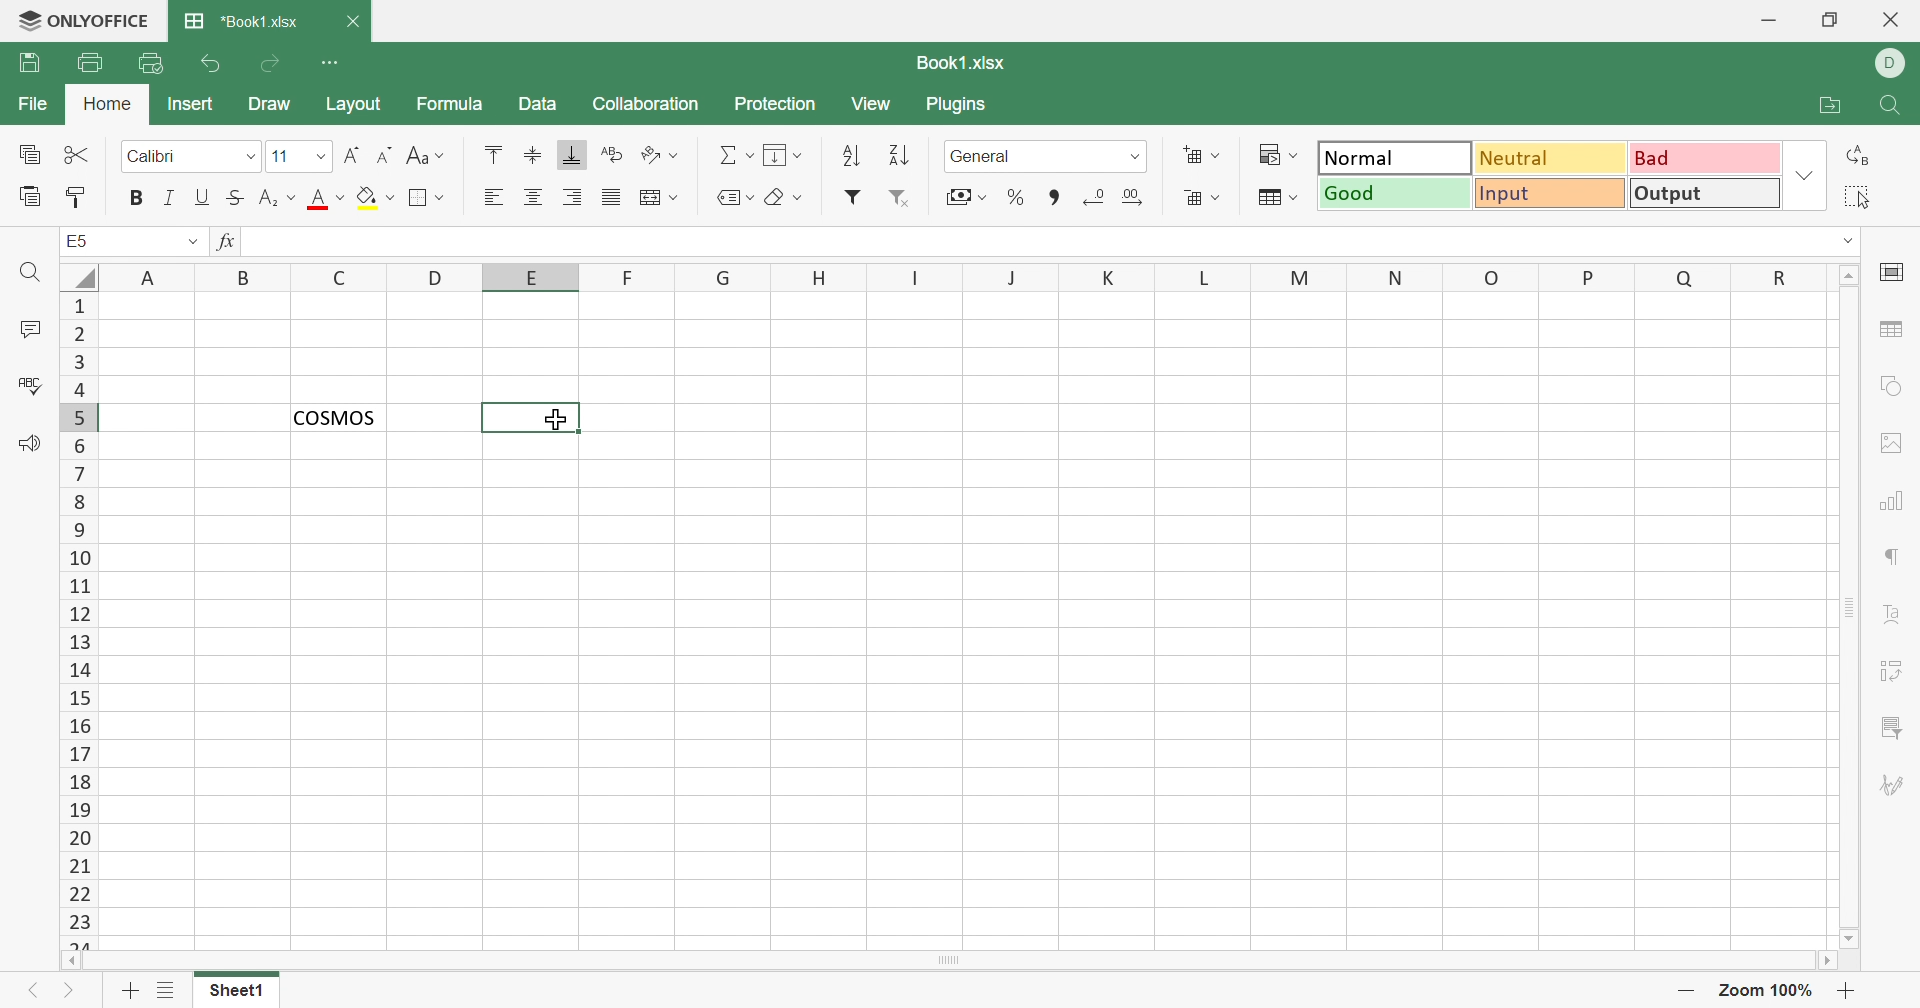 The image size is (1920, 1008). I want to click on Good, so click(1393, 194).